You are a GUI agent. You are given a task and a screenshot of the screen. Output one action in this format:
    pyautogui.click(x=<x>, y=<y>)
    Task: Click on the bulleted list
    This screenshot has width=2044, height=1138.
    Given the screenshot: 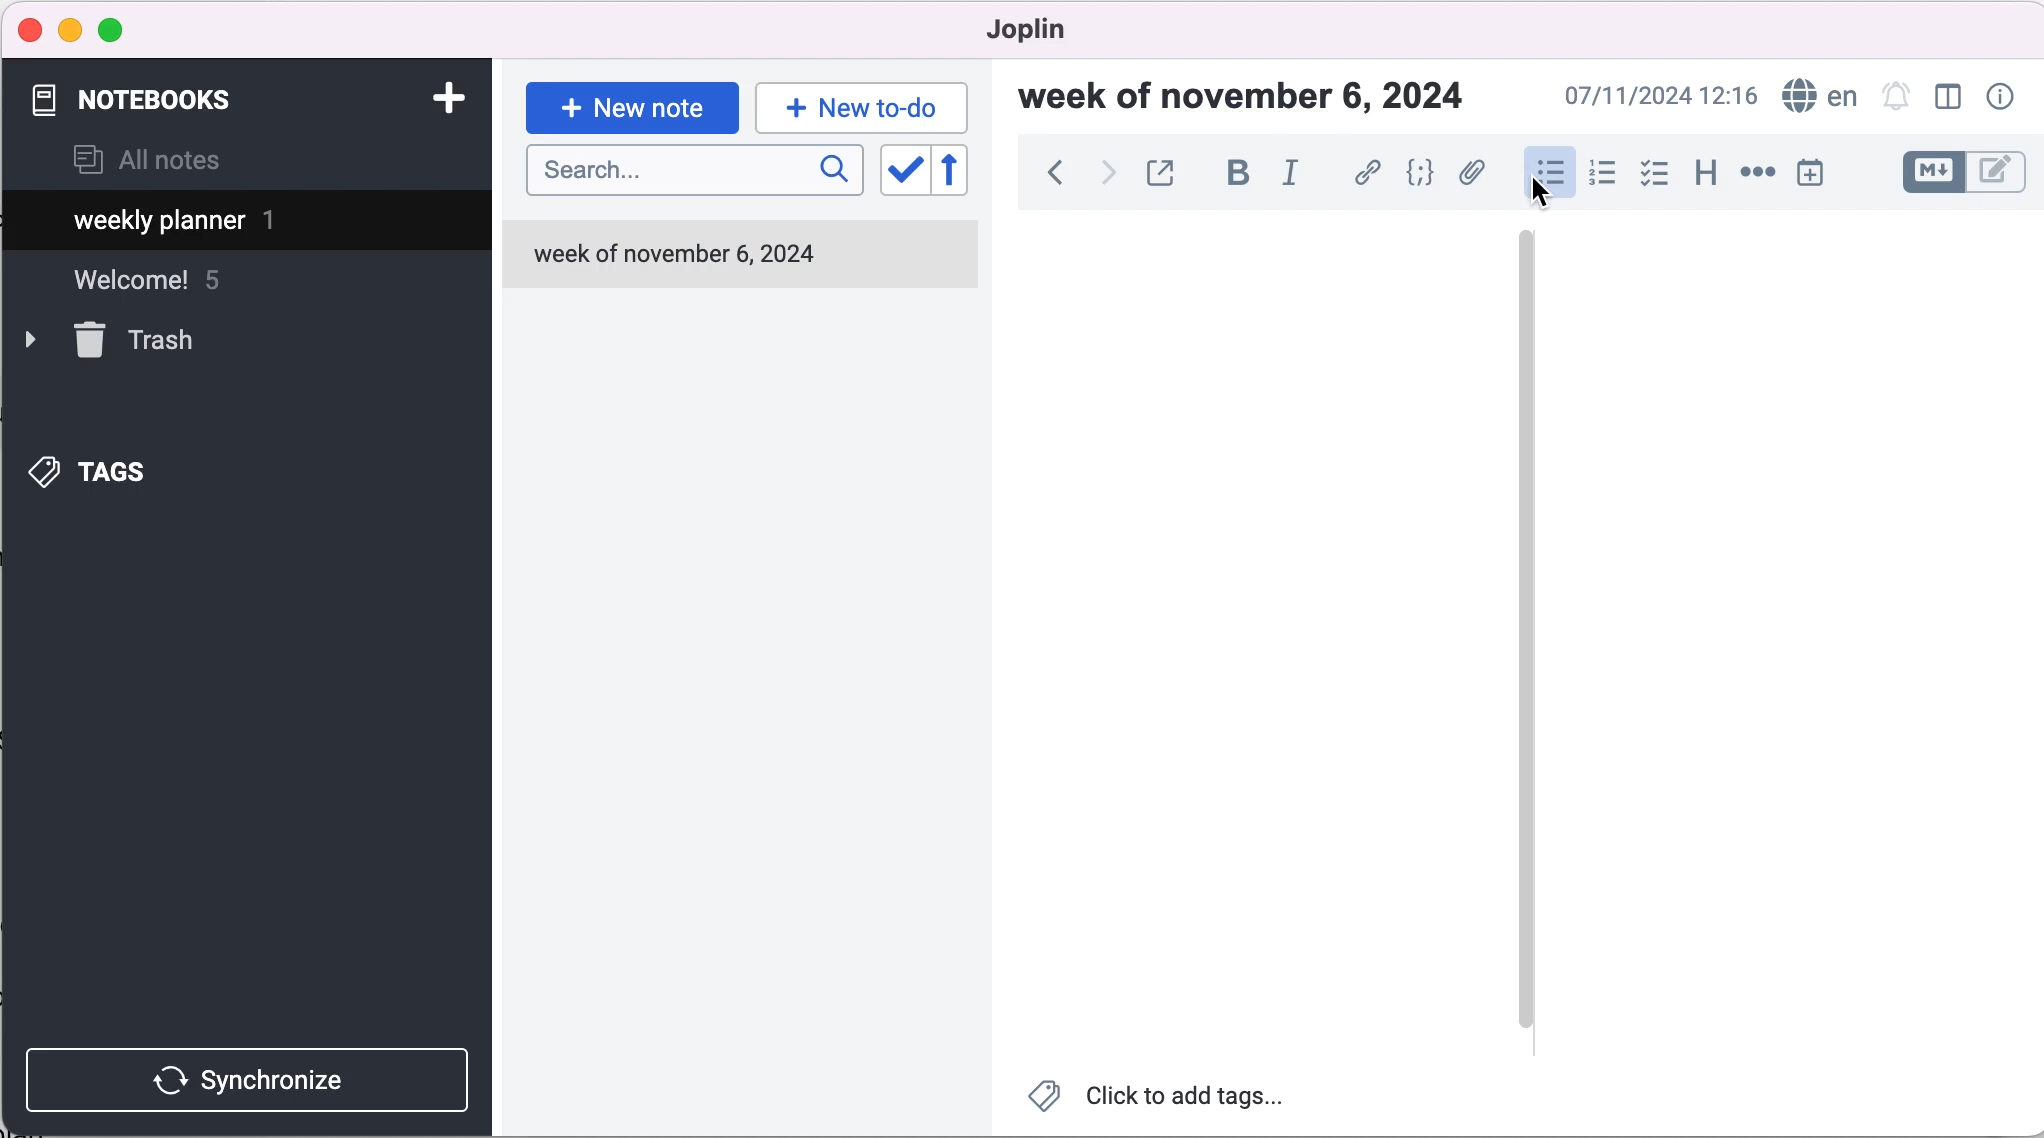 What is the action you would take?
    pyautogui.click(x=1547, y=174)
    